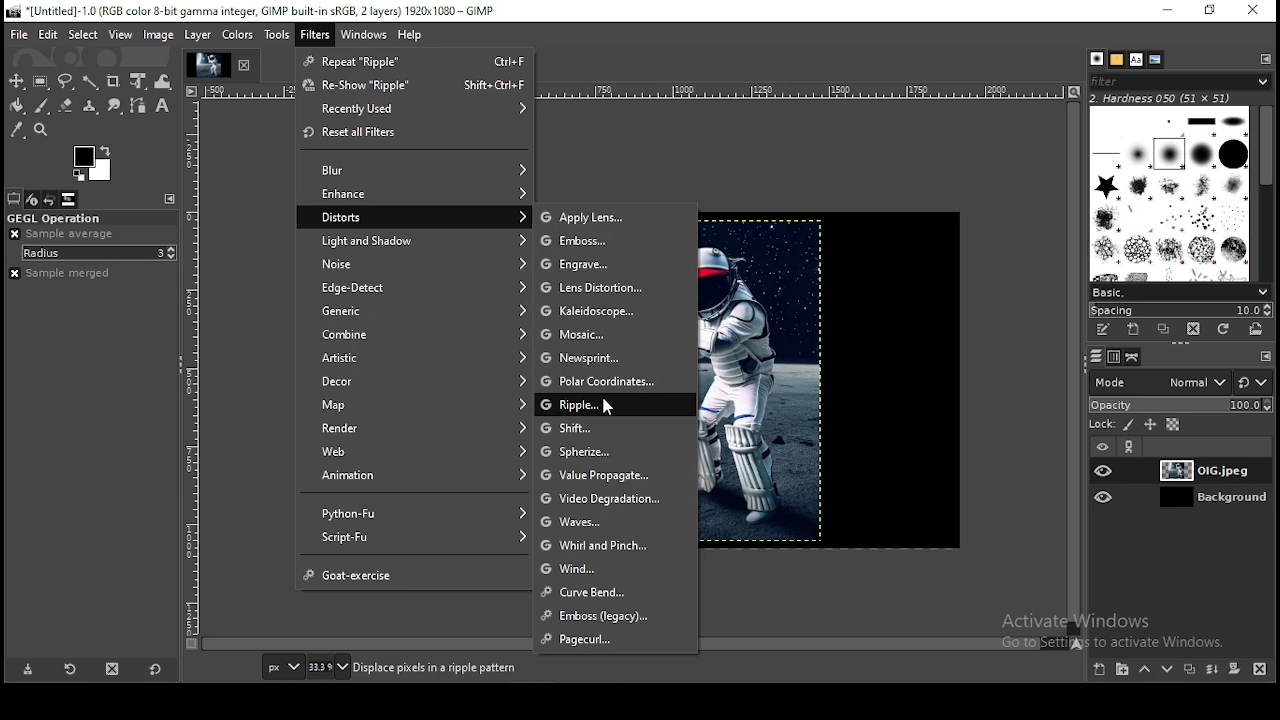 The image size is (1280, 720). I want to click on layer 1, so click(1196, 471).